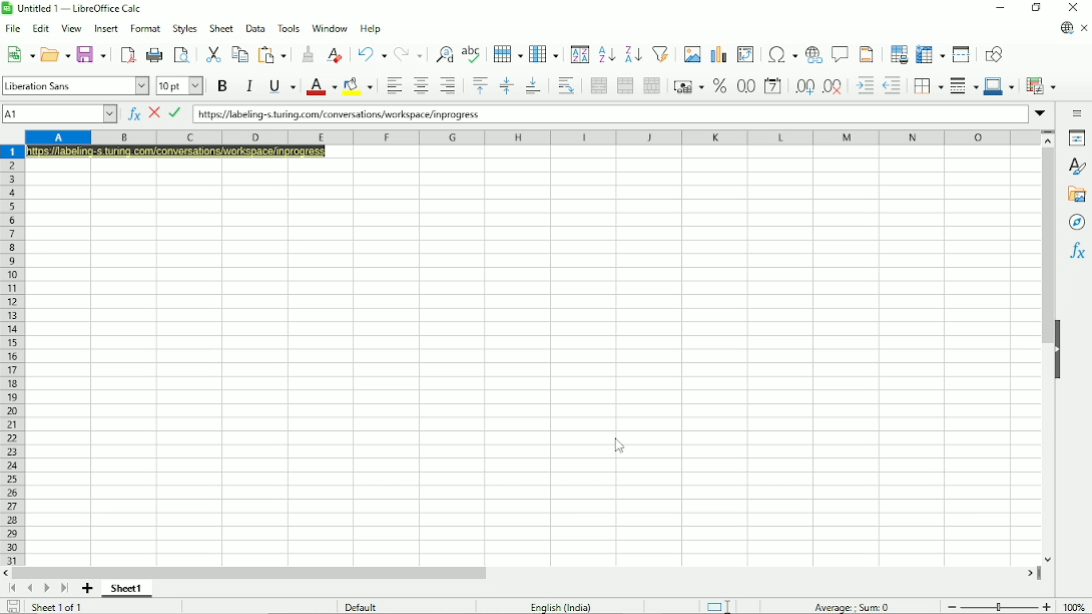 This screenshot has width=1092, height=614. Describe the element at coordinates (1084, 28) in the screenshot. I see `Close document` at that location.